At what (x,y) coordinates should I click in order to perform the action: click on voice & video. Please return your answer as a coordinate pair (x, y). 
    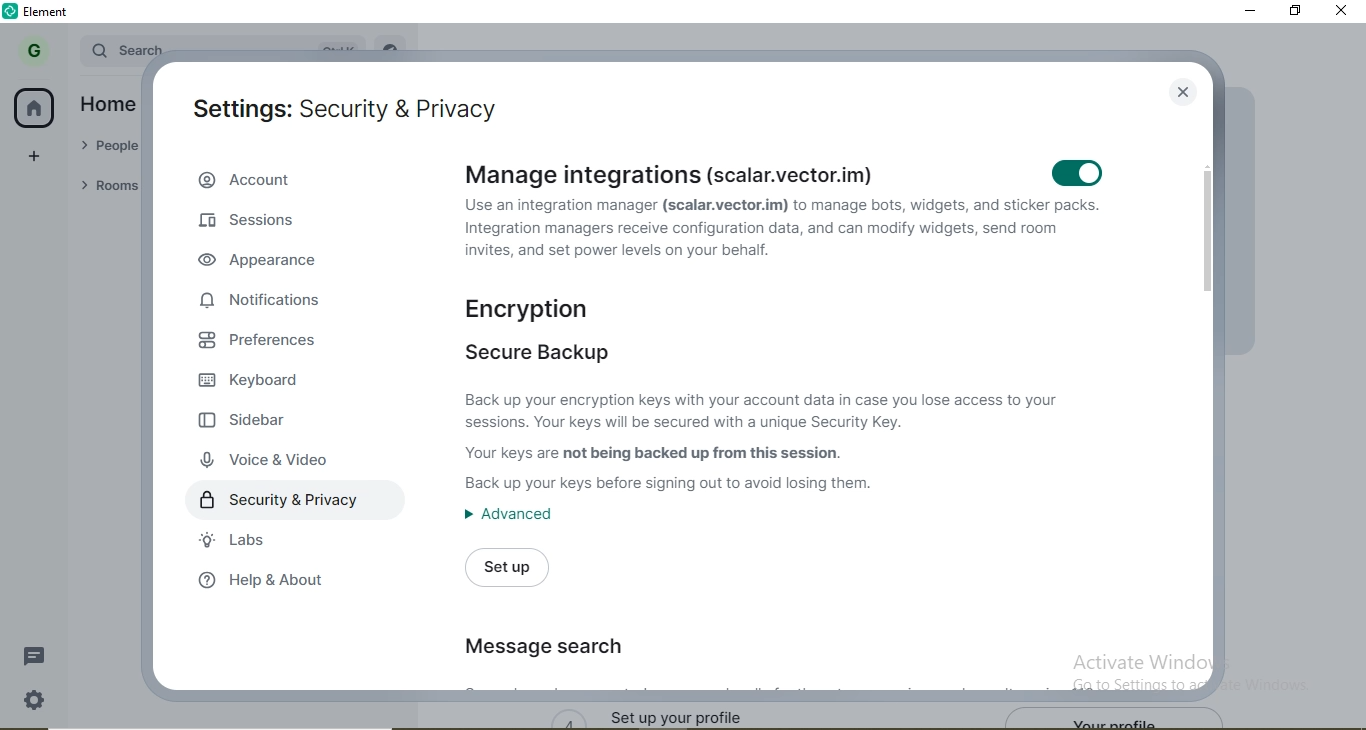
    Looking at the image, I should click on (268, 463).